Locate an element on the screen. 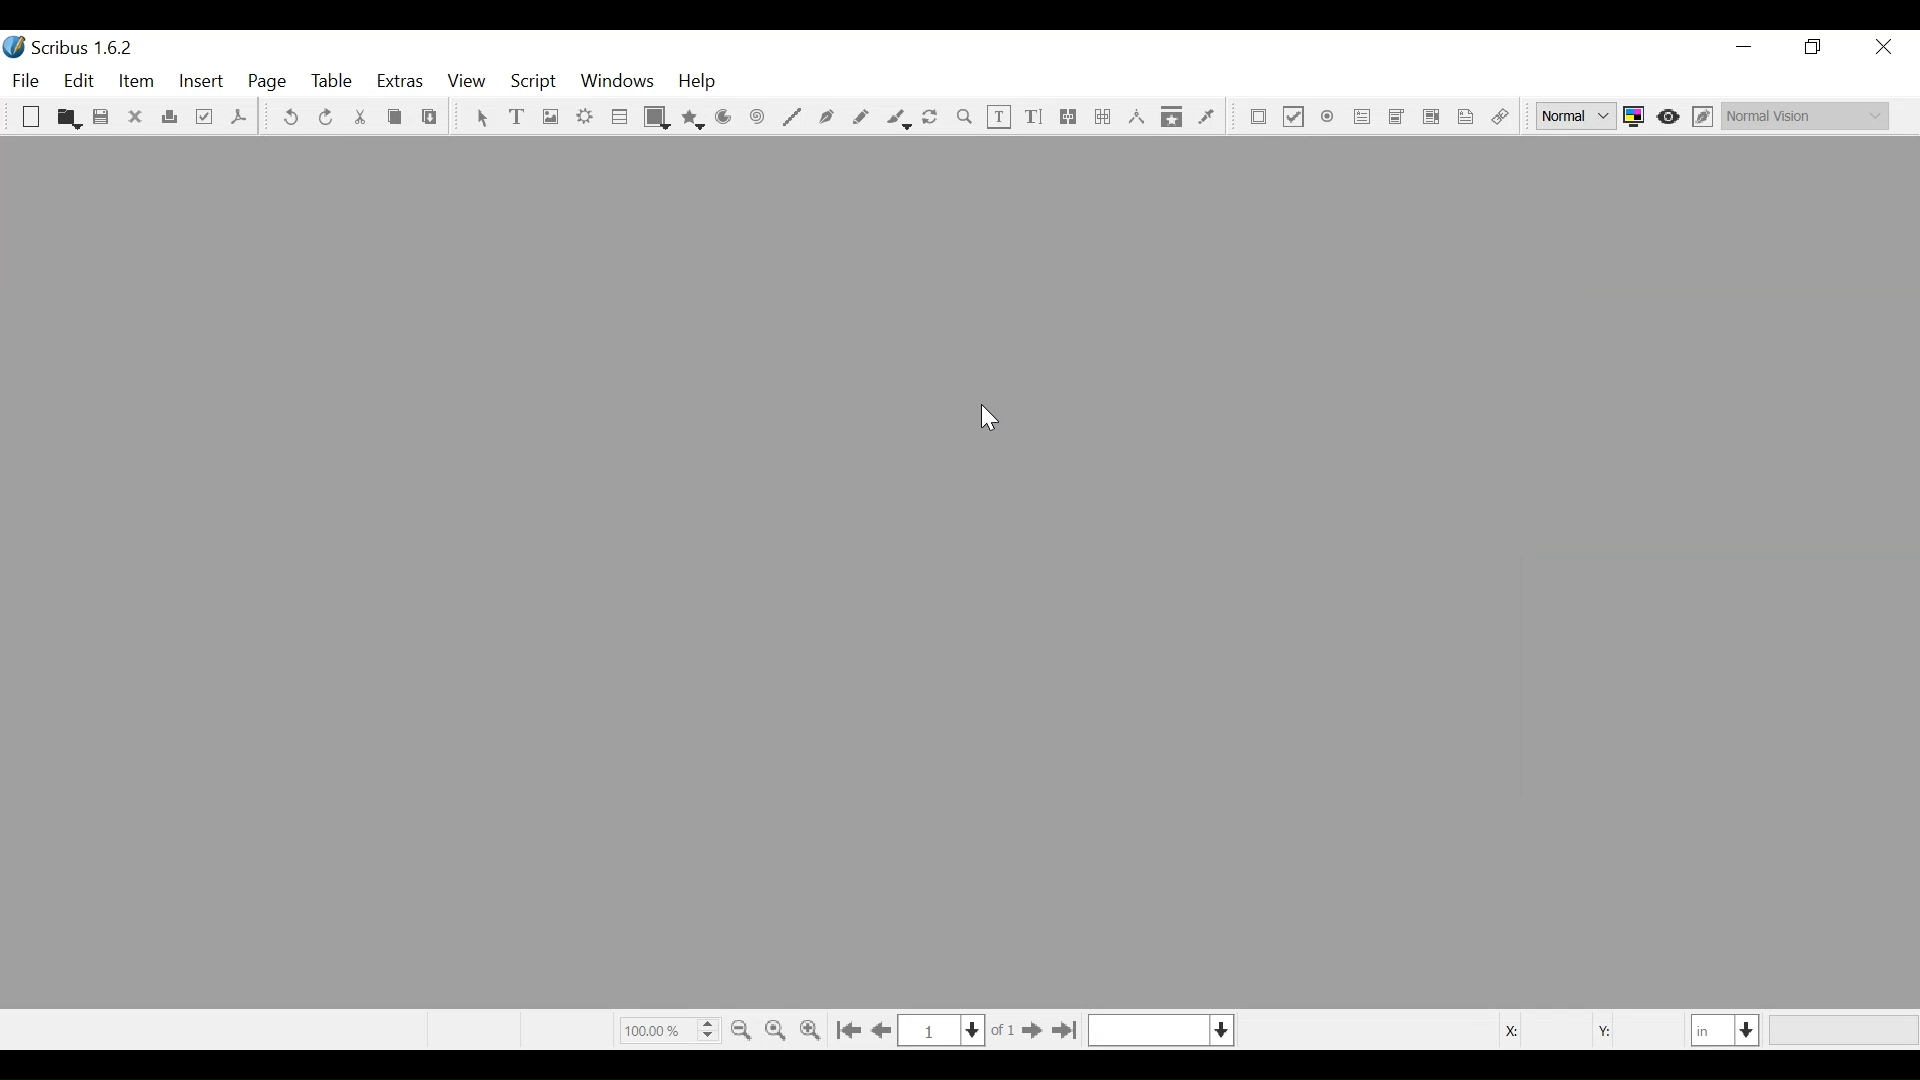 This screenshot has width=1920, height=1080. Script is located at coordinates (535, 82).